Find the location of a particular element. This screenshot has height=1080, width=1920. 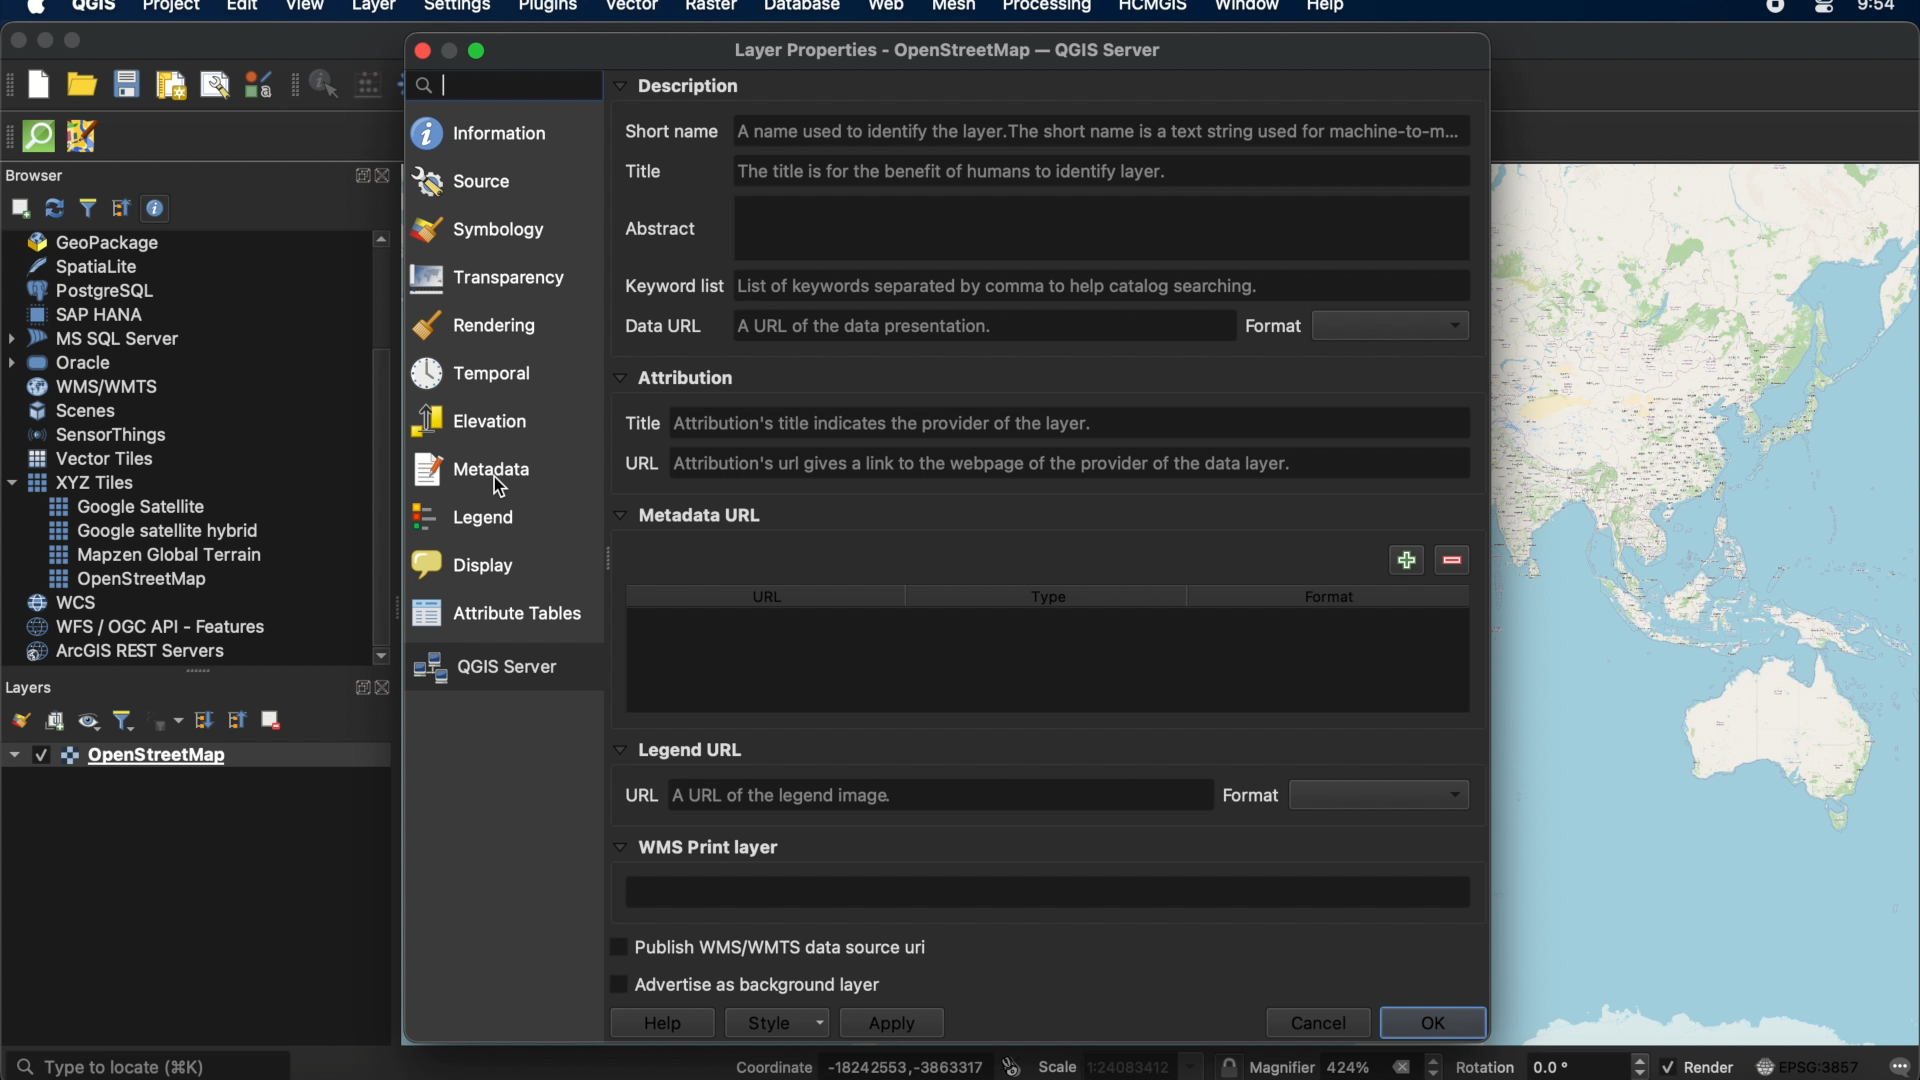

publish is located at coordinates (769, 943).